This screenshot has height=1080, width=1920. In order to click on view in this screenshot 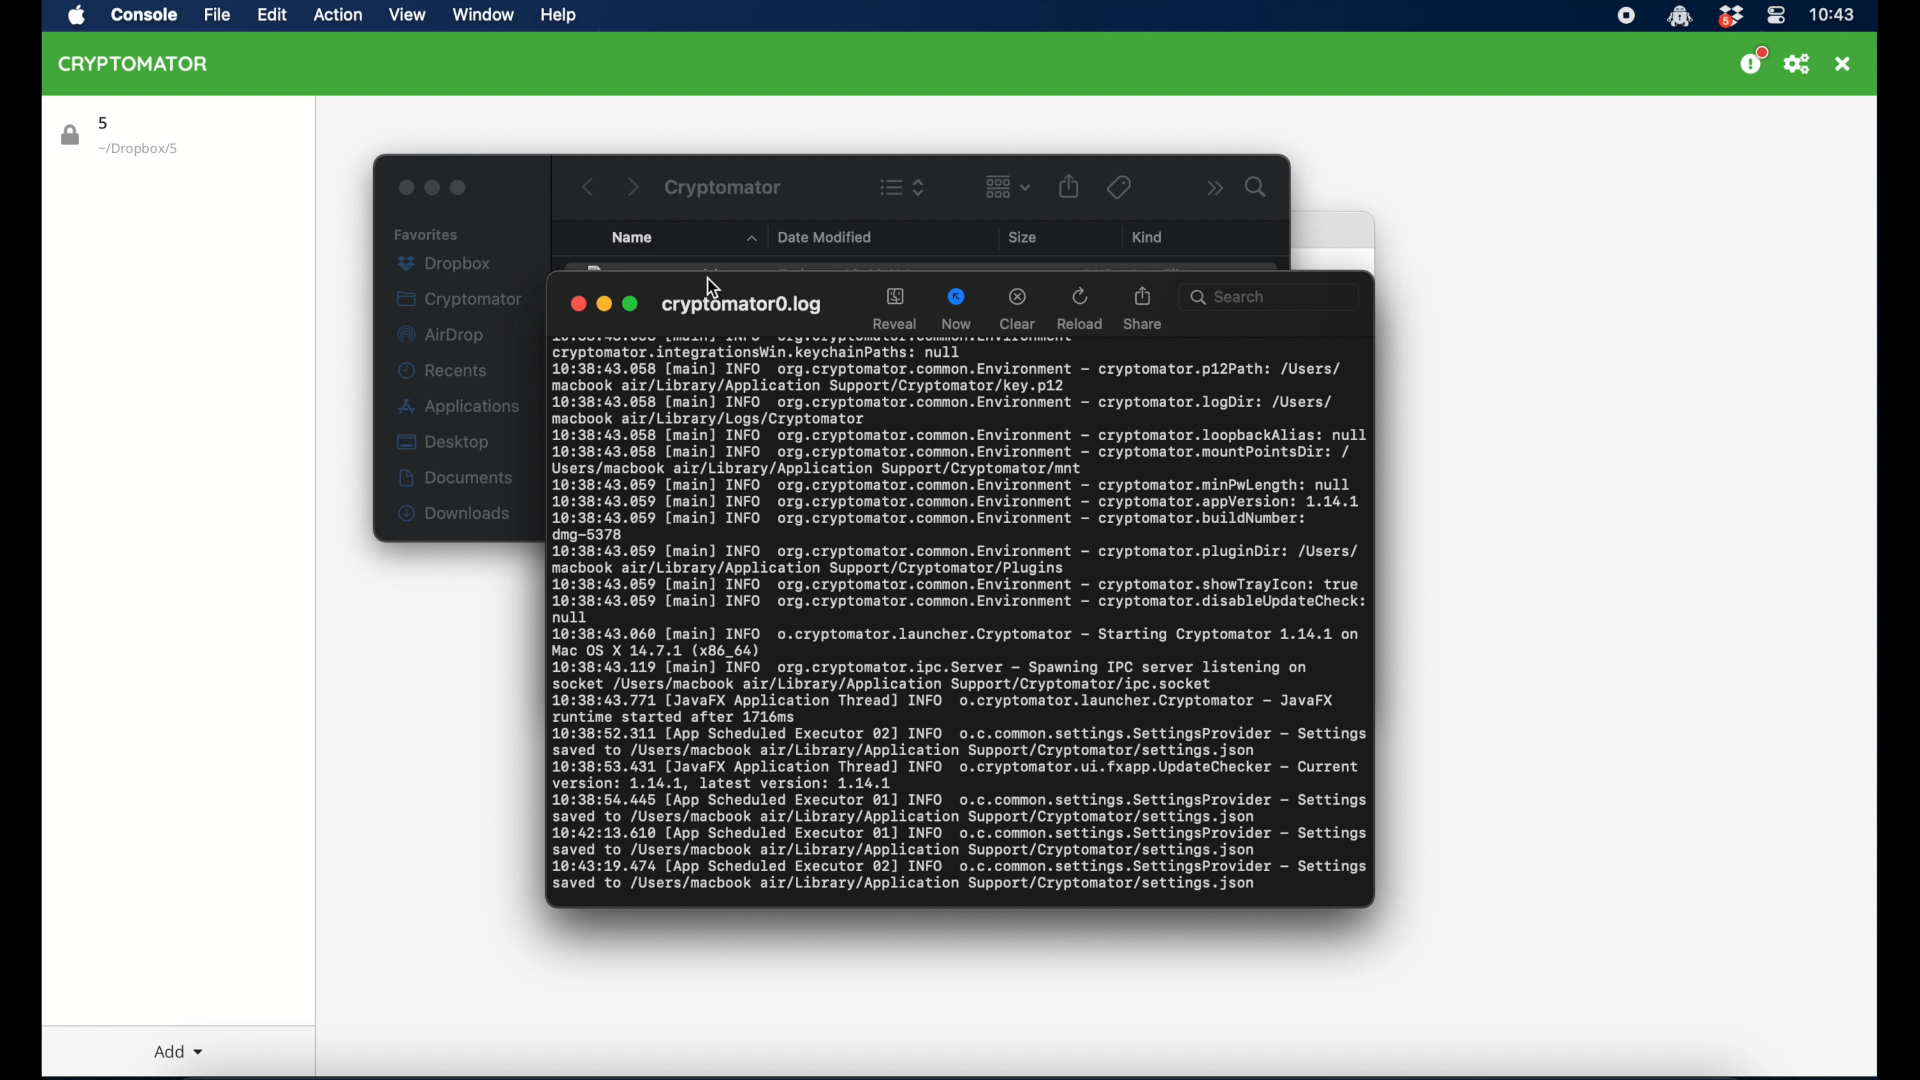, I will do `click(407, 15)`.